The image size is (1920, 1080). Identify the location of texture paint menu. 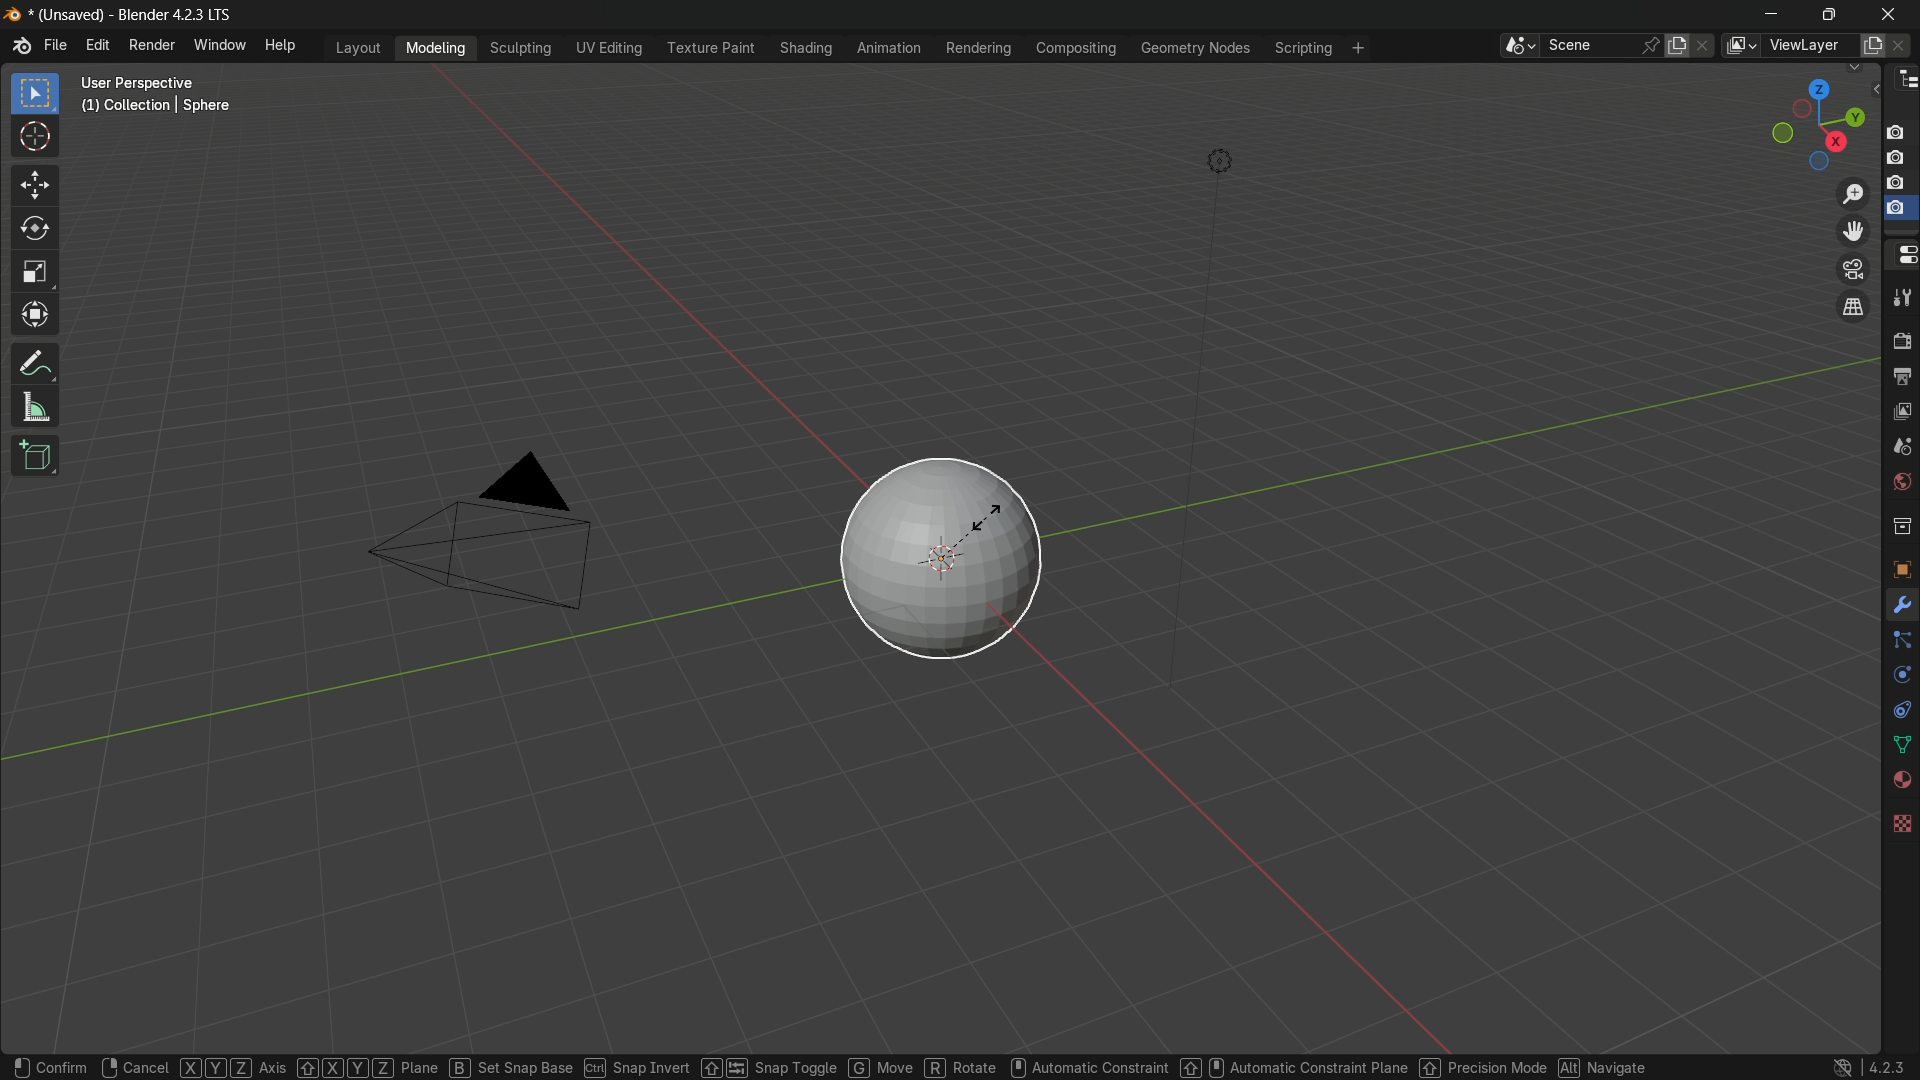
(710, 48).